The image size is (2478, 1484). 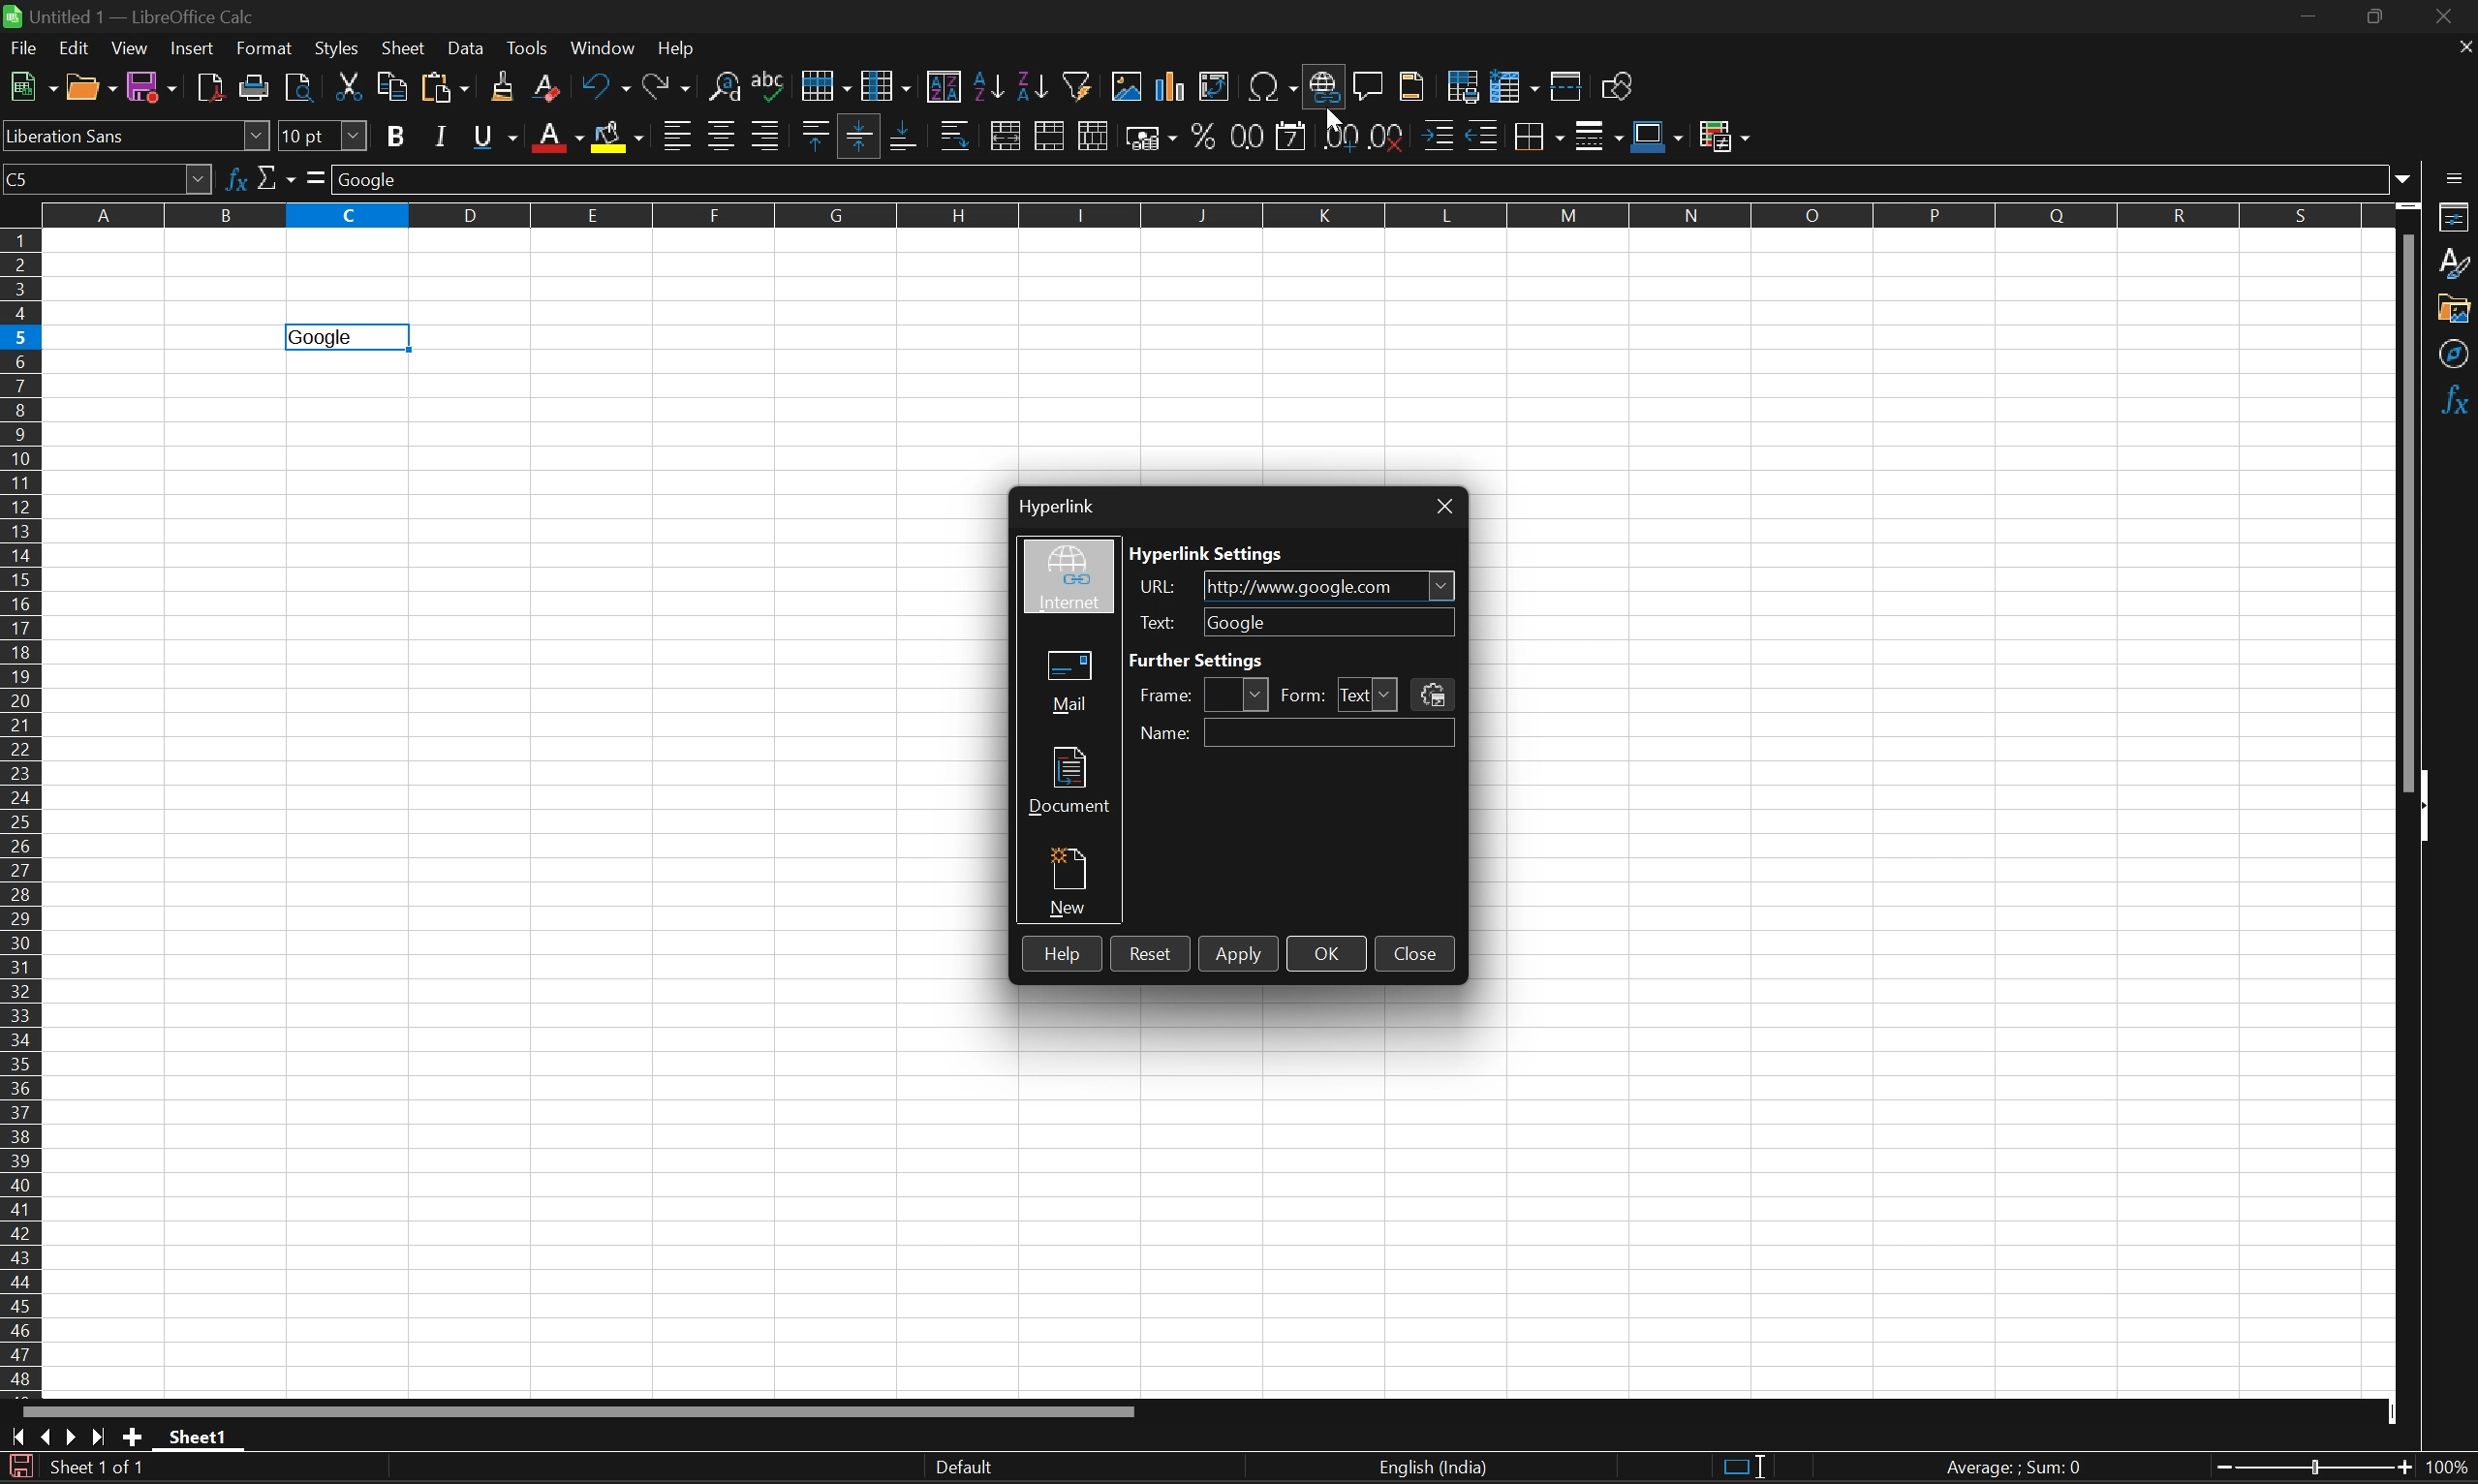 I want to click on Help, so click(x=679, y=48).